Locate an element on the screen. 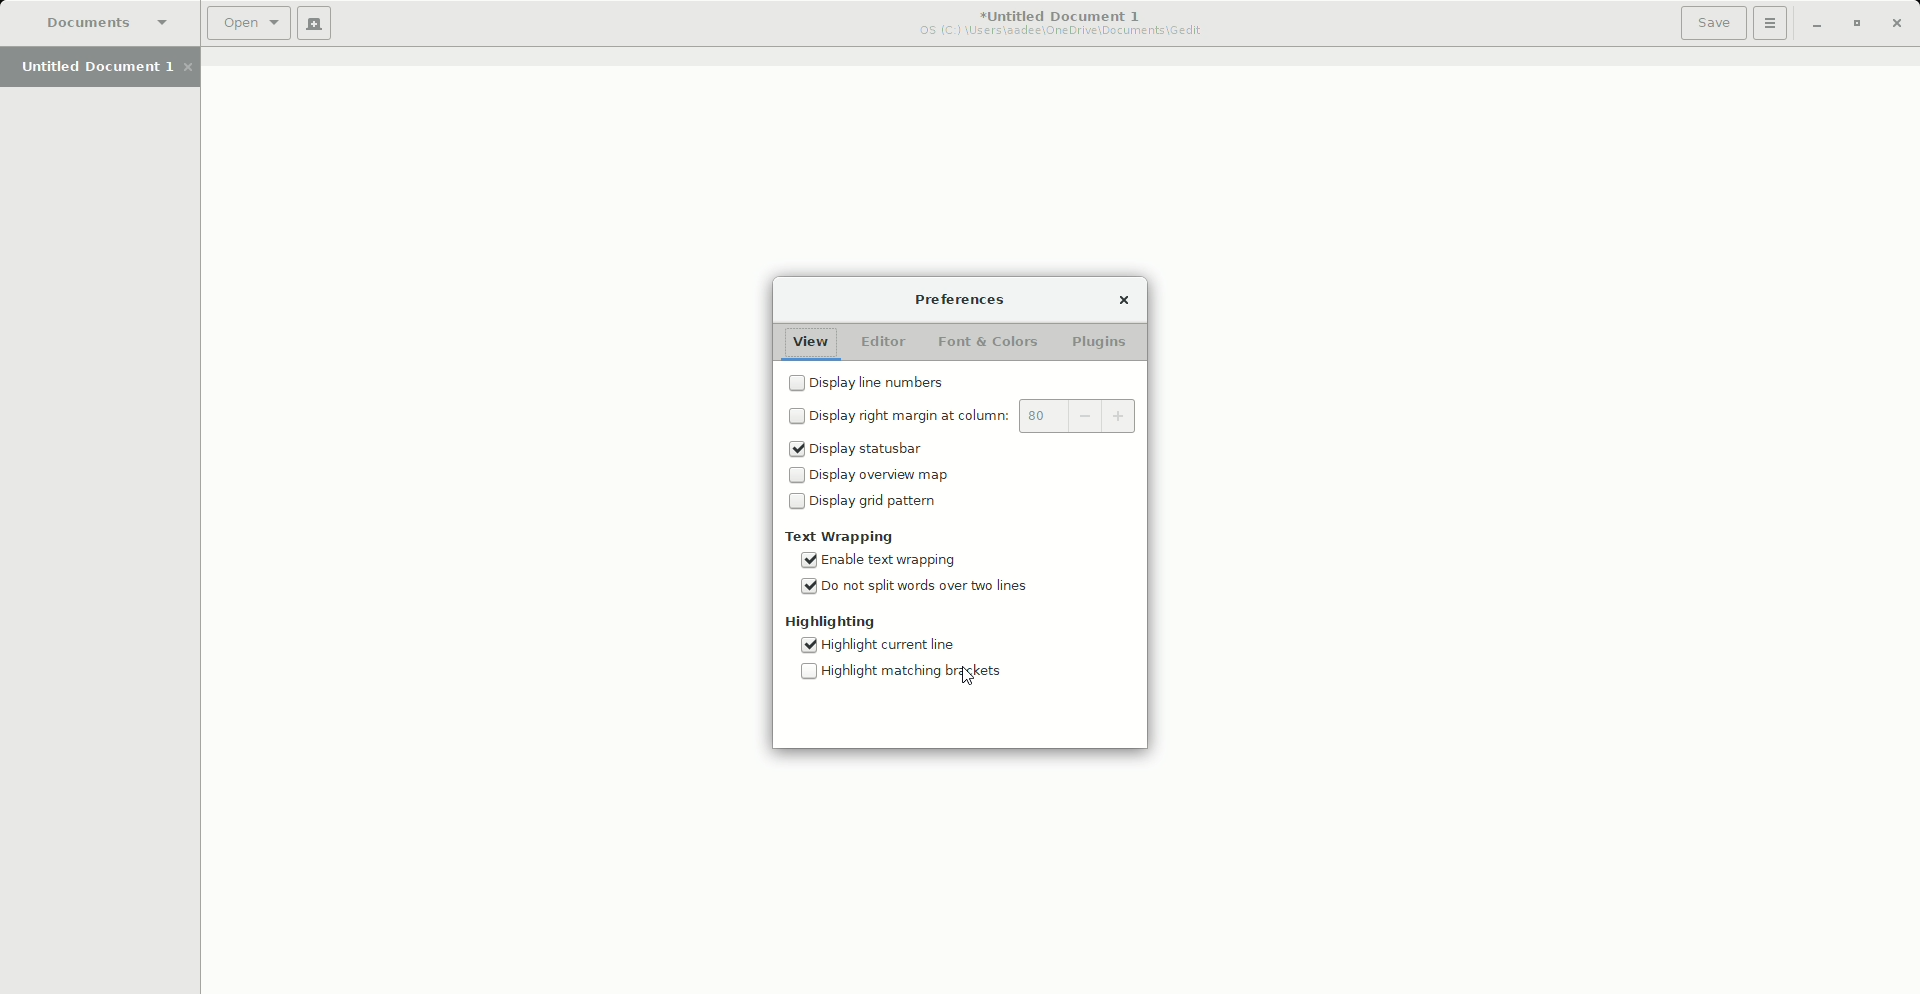 The image size is (1920, 994). Untitled Document 1 is located at coordinates (100, 68).